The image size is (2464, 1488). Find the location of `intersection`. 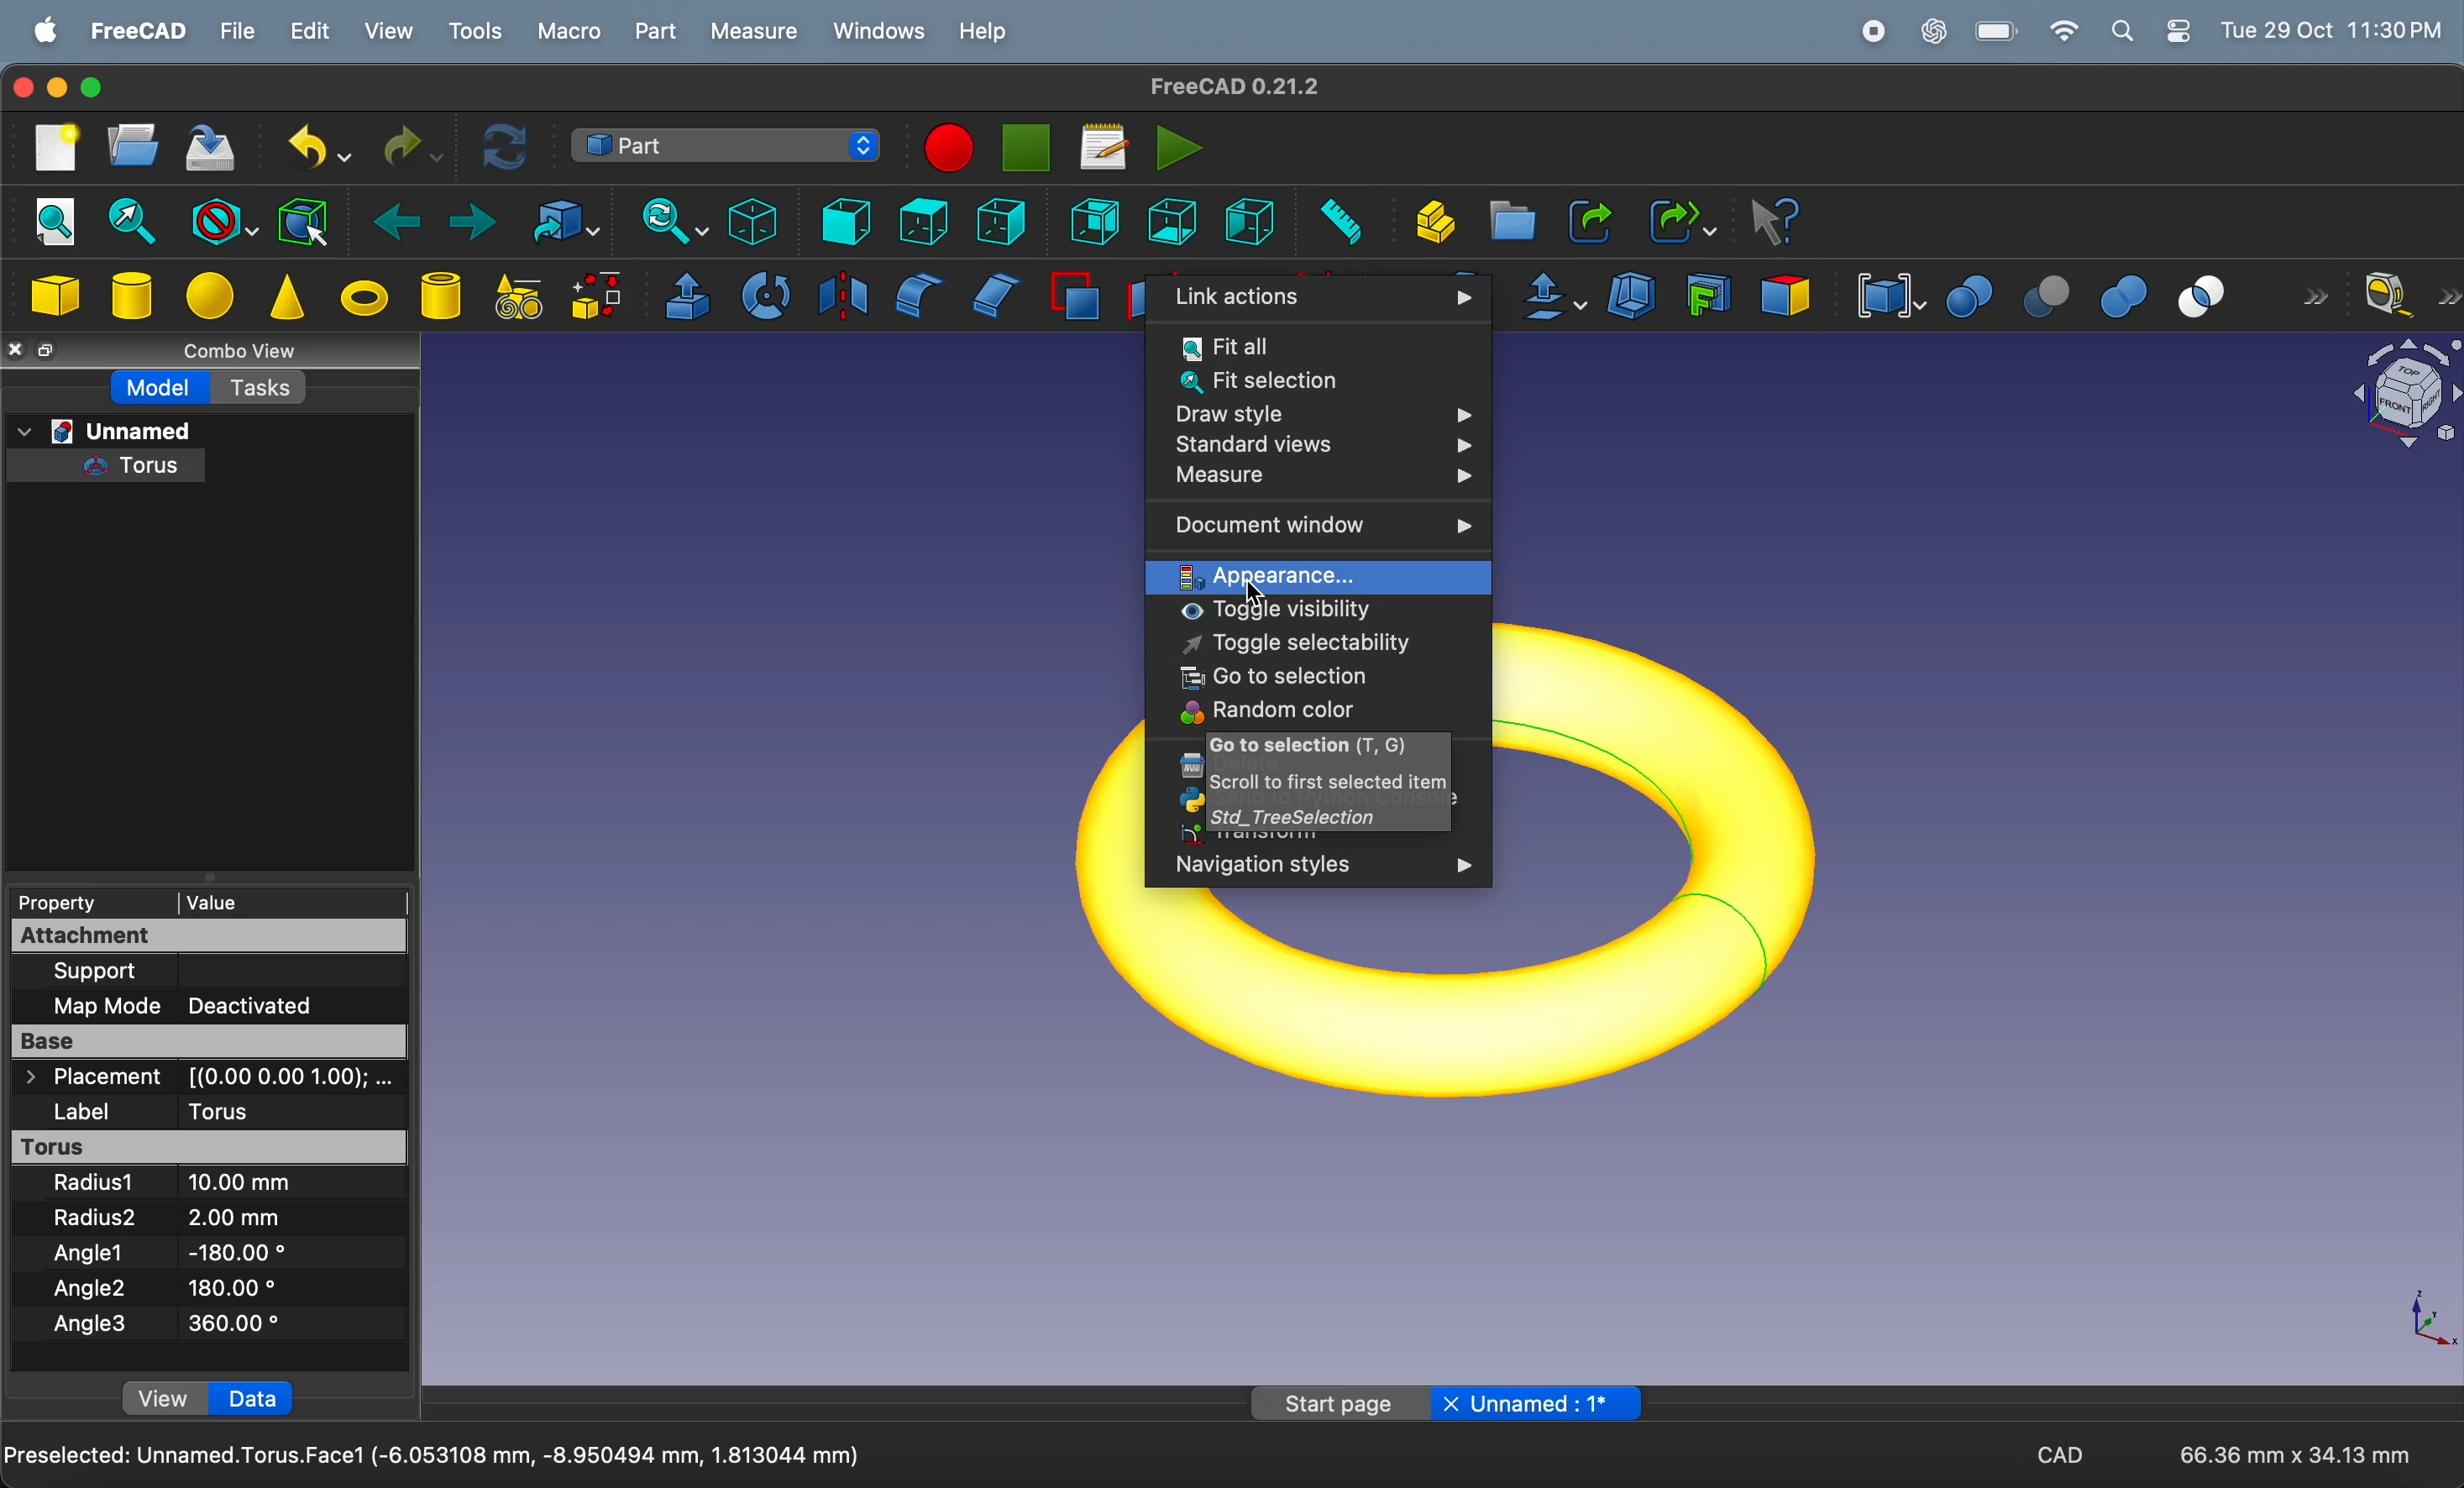

intersection is located at coordinates (2210, 294).